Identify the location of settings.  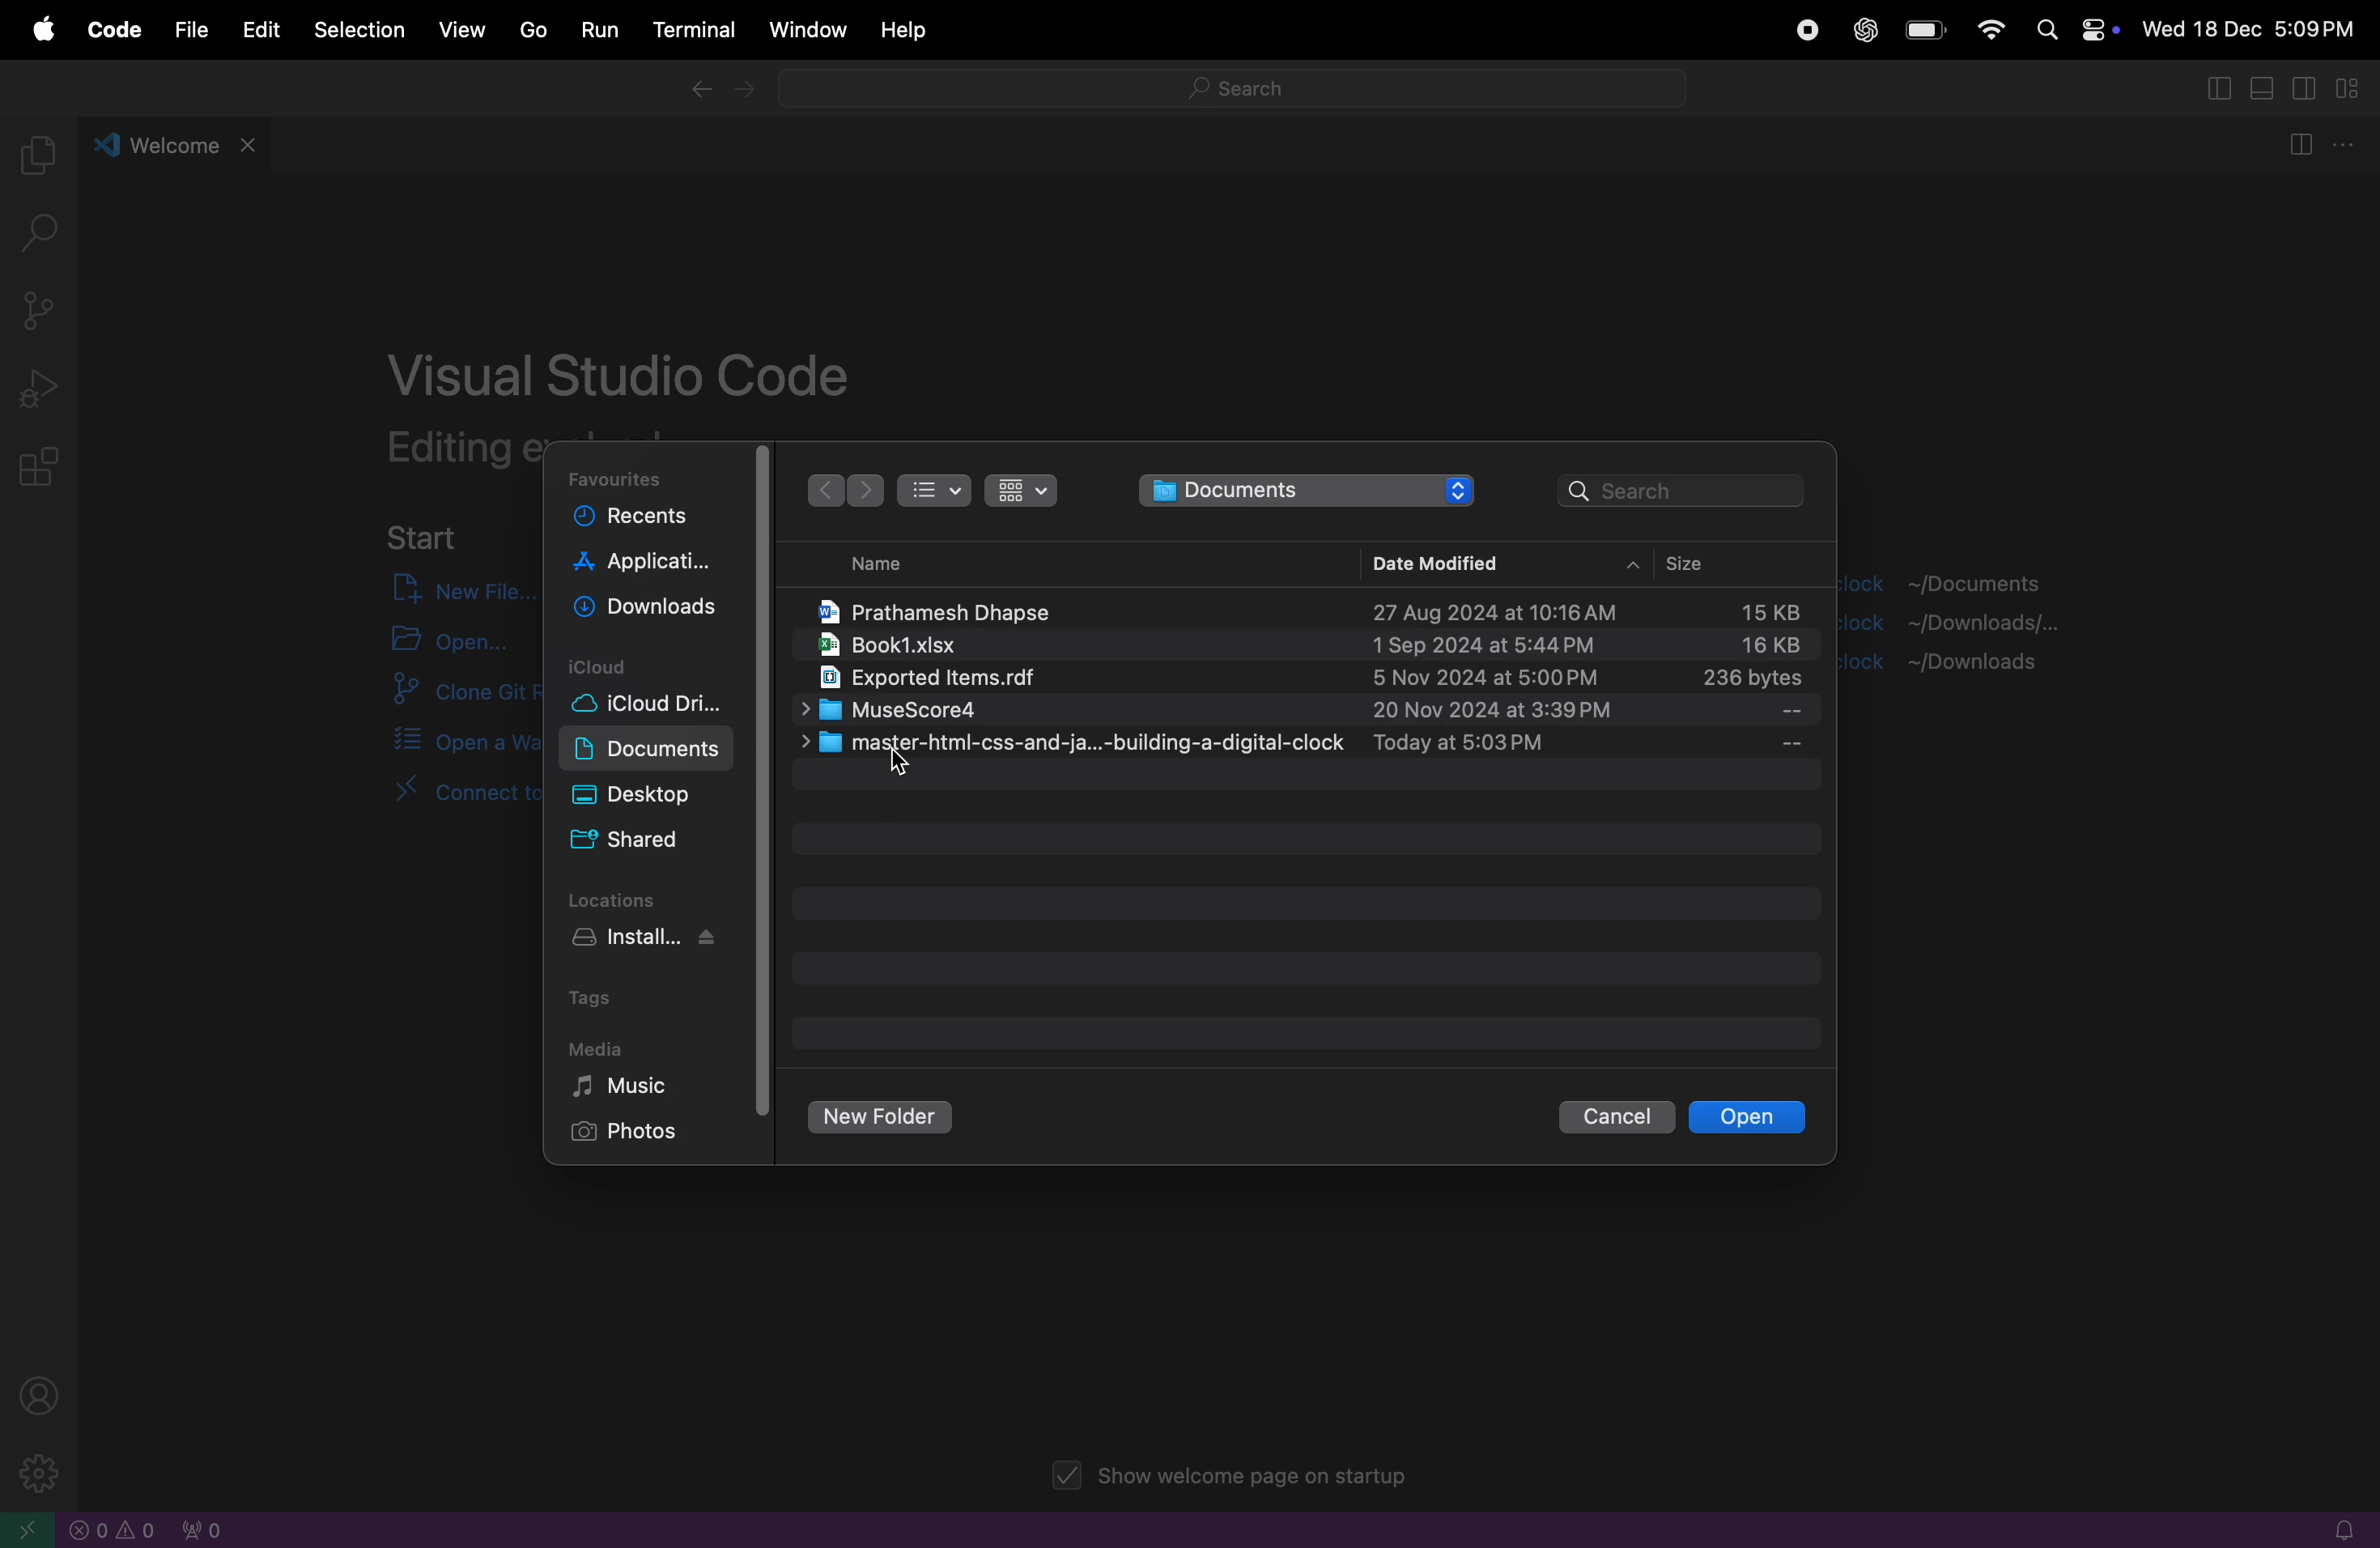
(33, 1471).